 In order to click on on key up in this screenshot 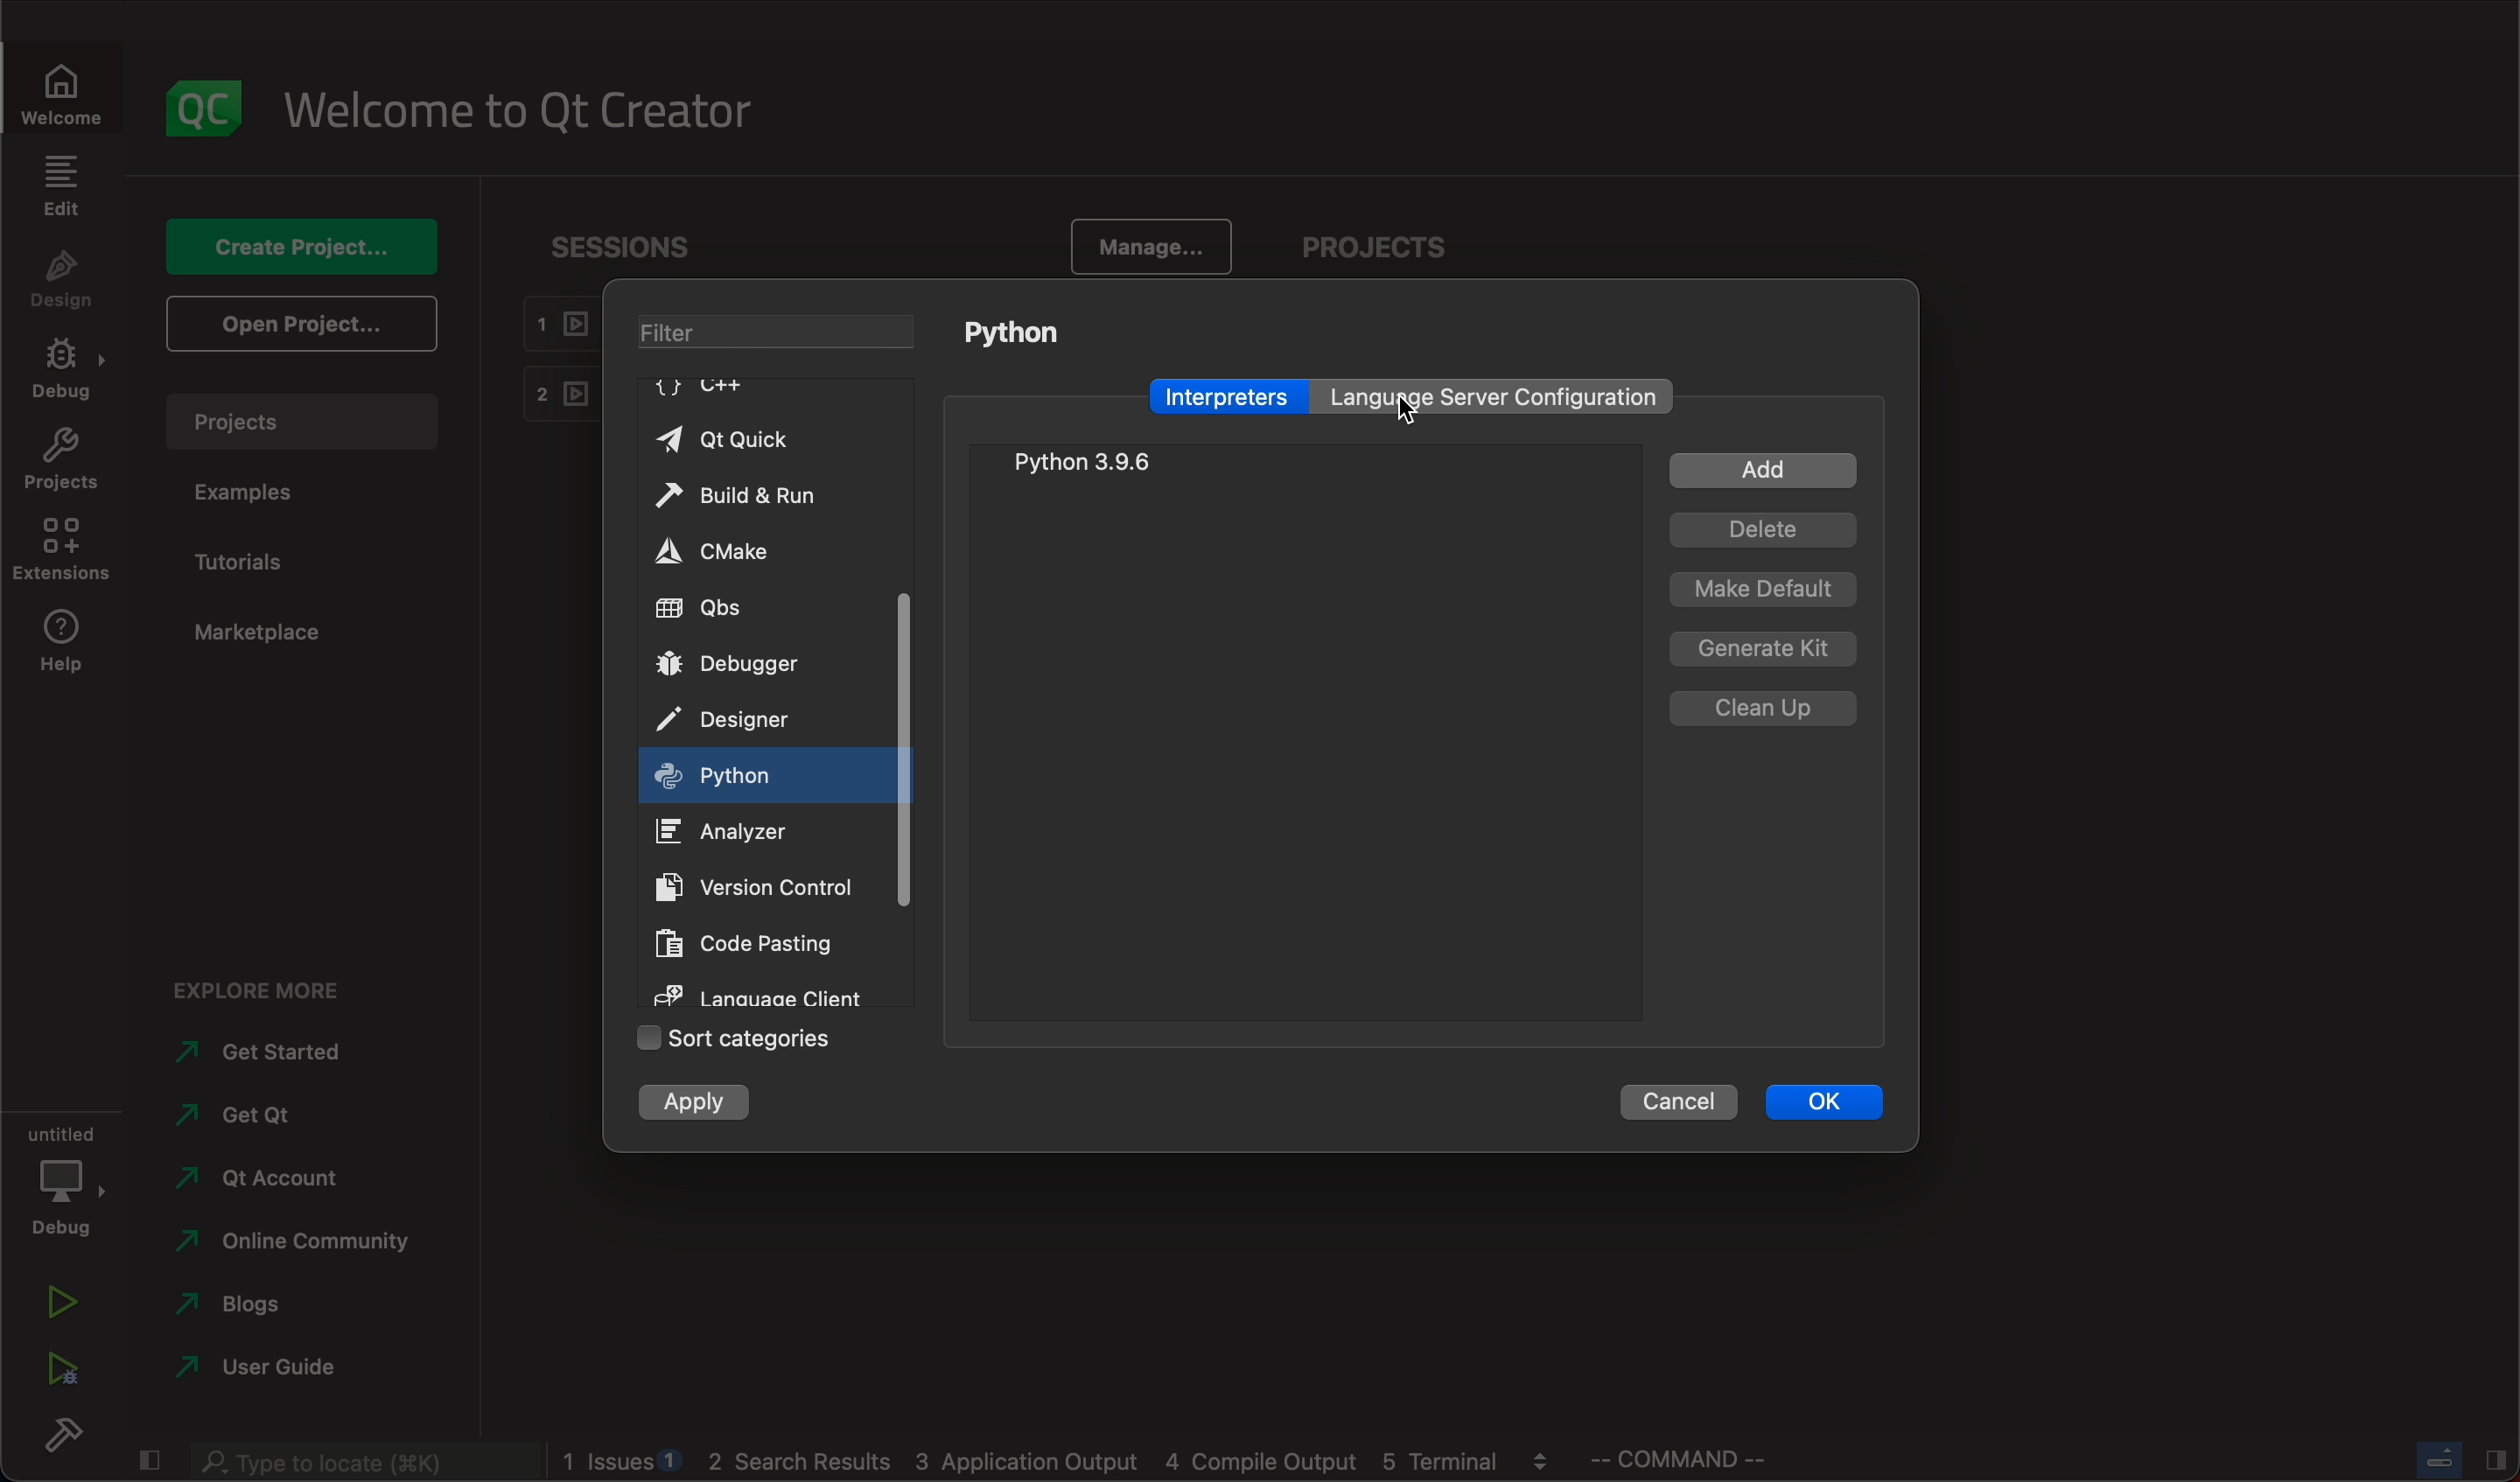, I will do `click(738, 775)`.